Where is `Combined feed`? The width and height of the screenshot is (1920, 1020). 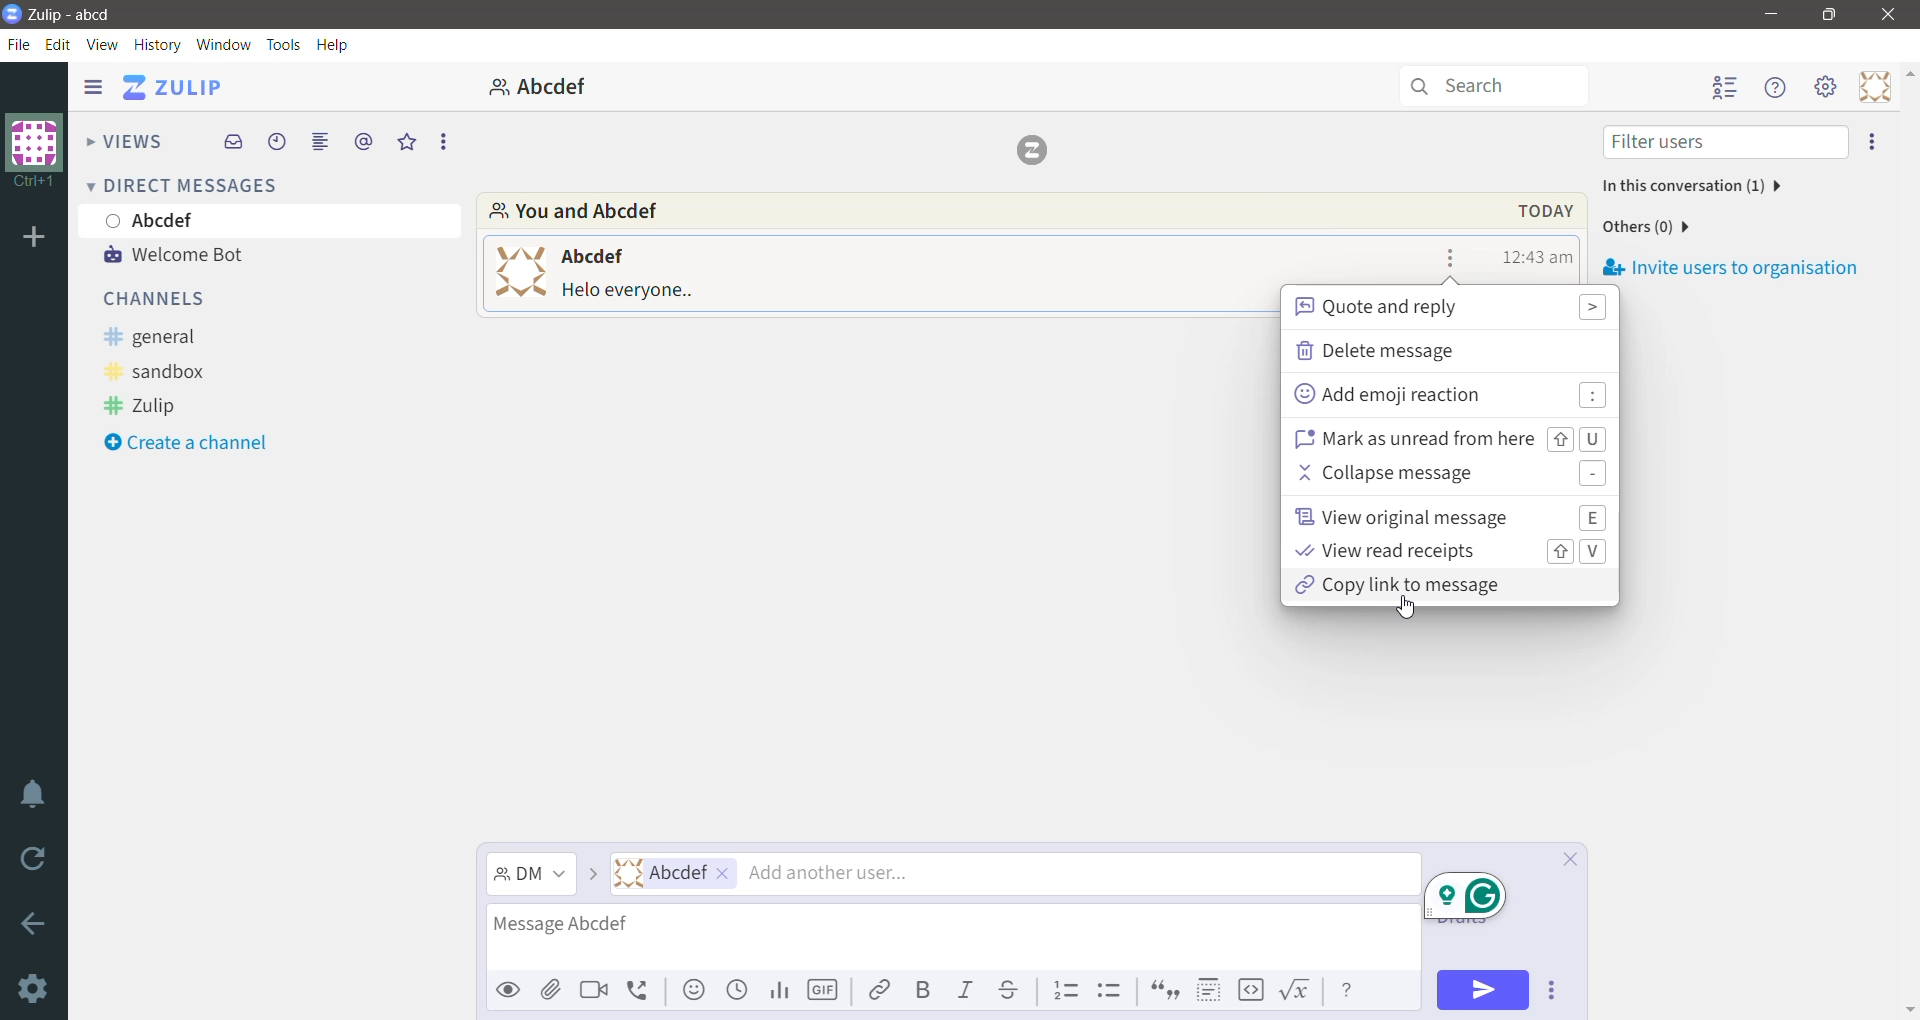
Combined feed is located at coordinates (320, 142).